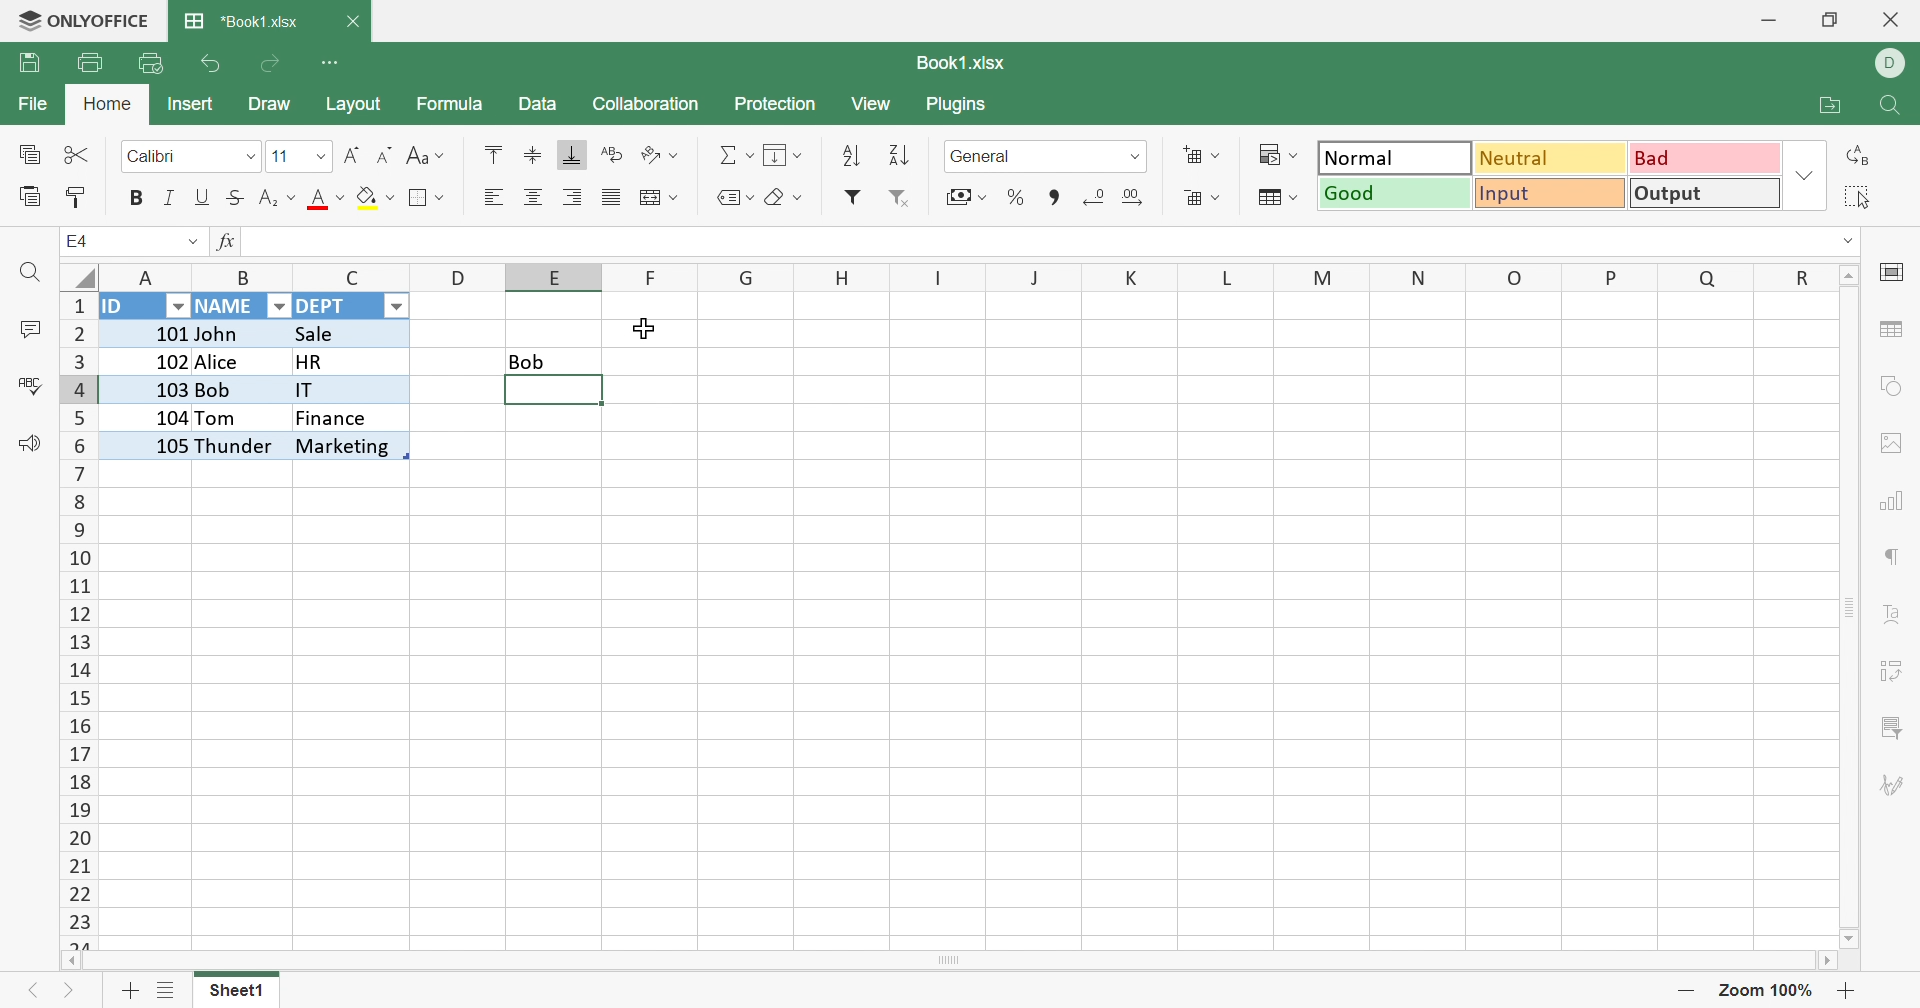 The height and width of the screenshot is (1008, 1920). I want to click on Orientation, so click(657, 153).